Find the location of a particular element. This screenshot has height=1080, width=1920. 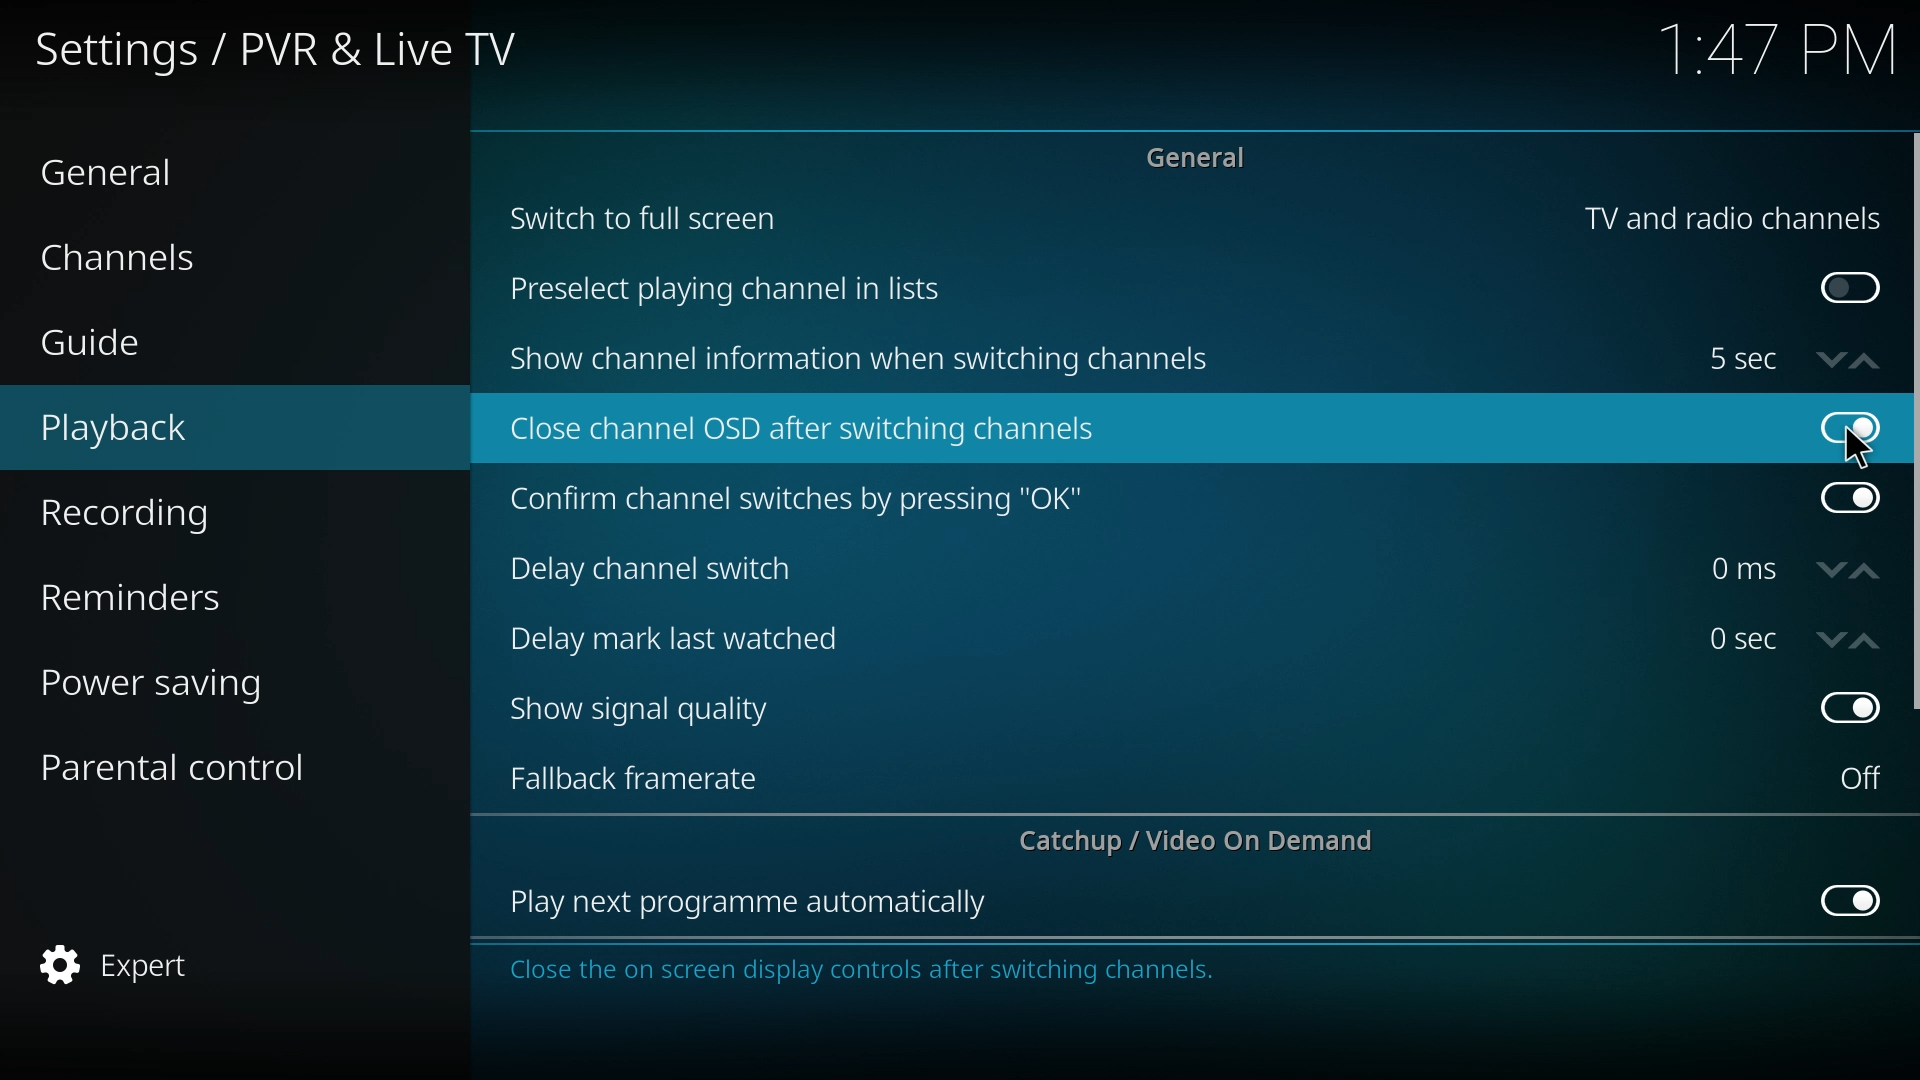

playback is located at coordinates (176, 429).